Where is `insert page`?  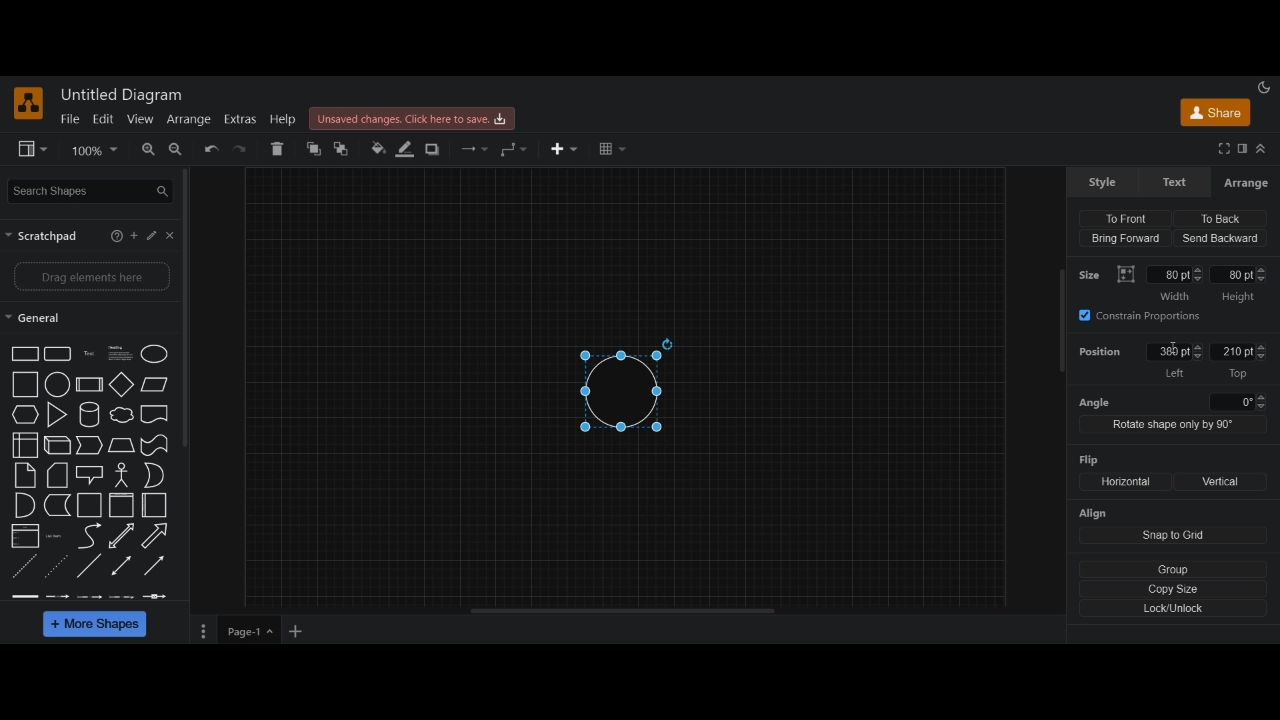 insert page is located at coordinates (297, 633).